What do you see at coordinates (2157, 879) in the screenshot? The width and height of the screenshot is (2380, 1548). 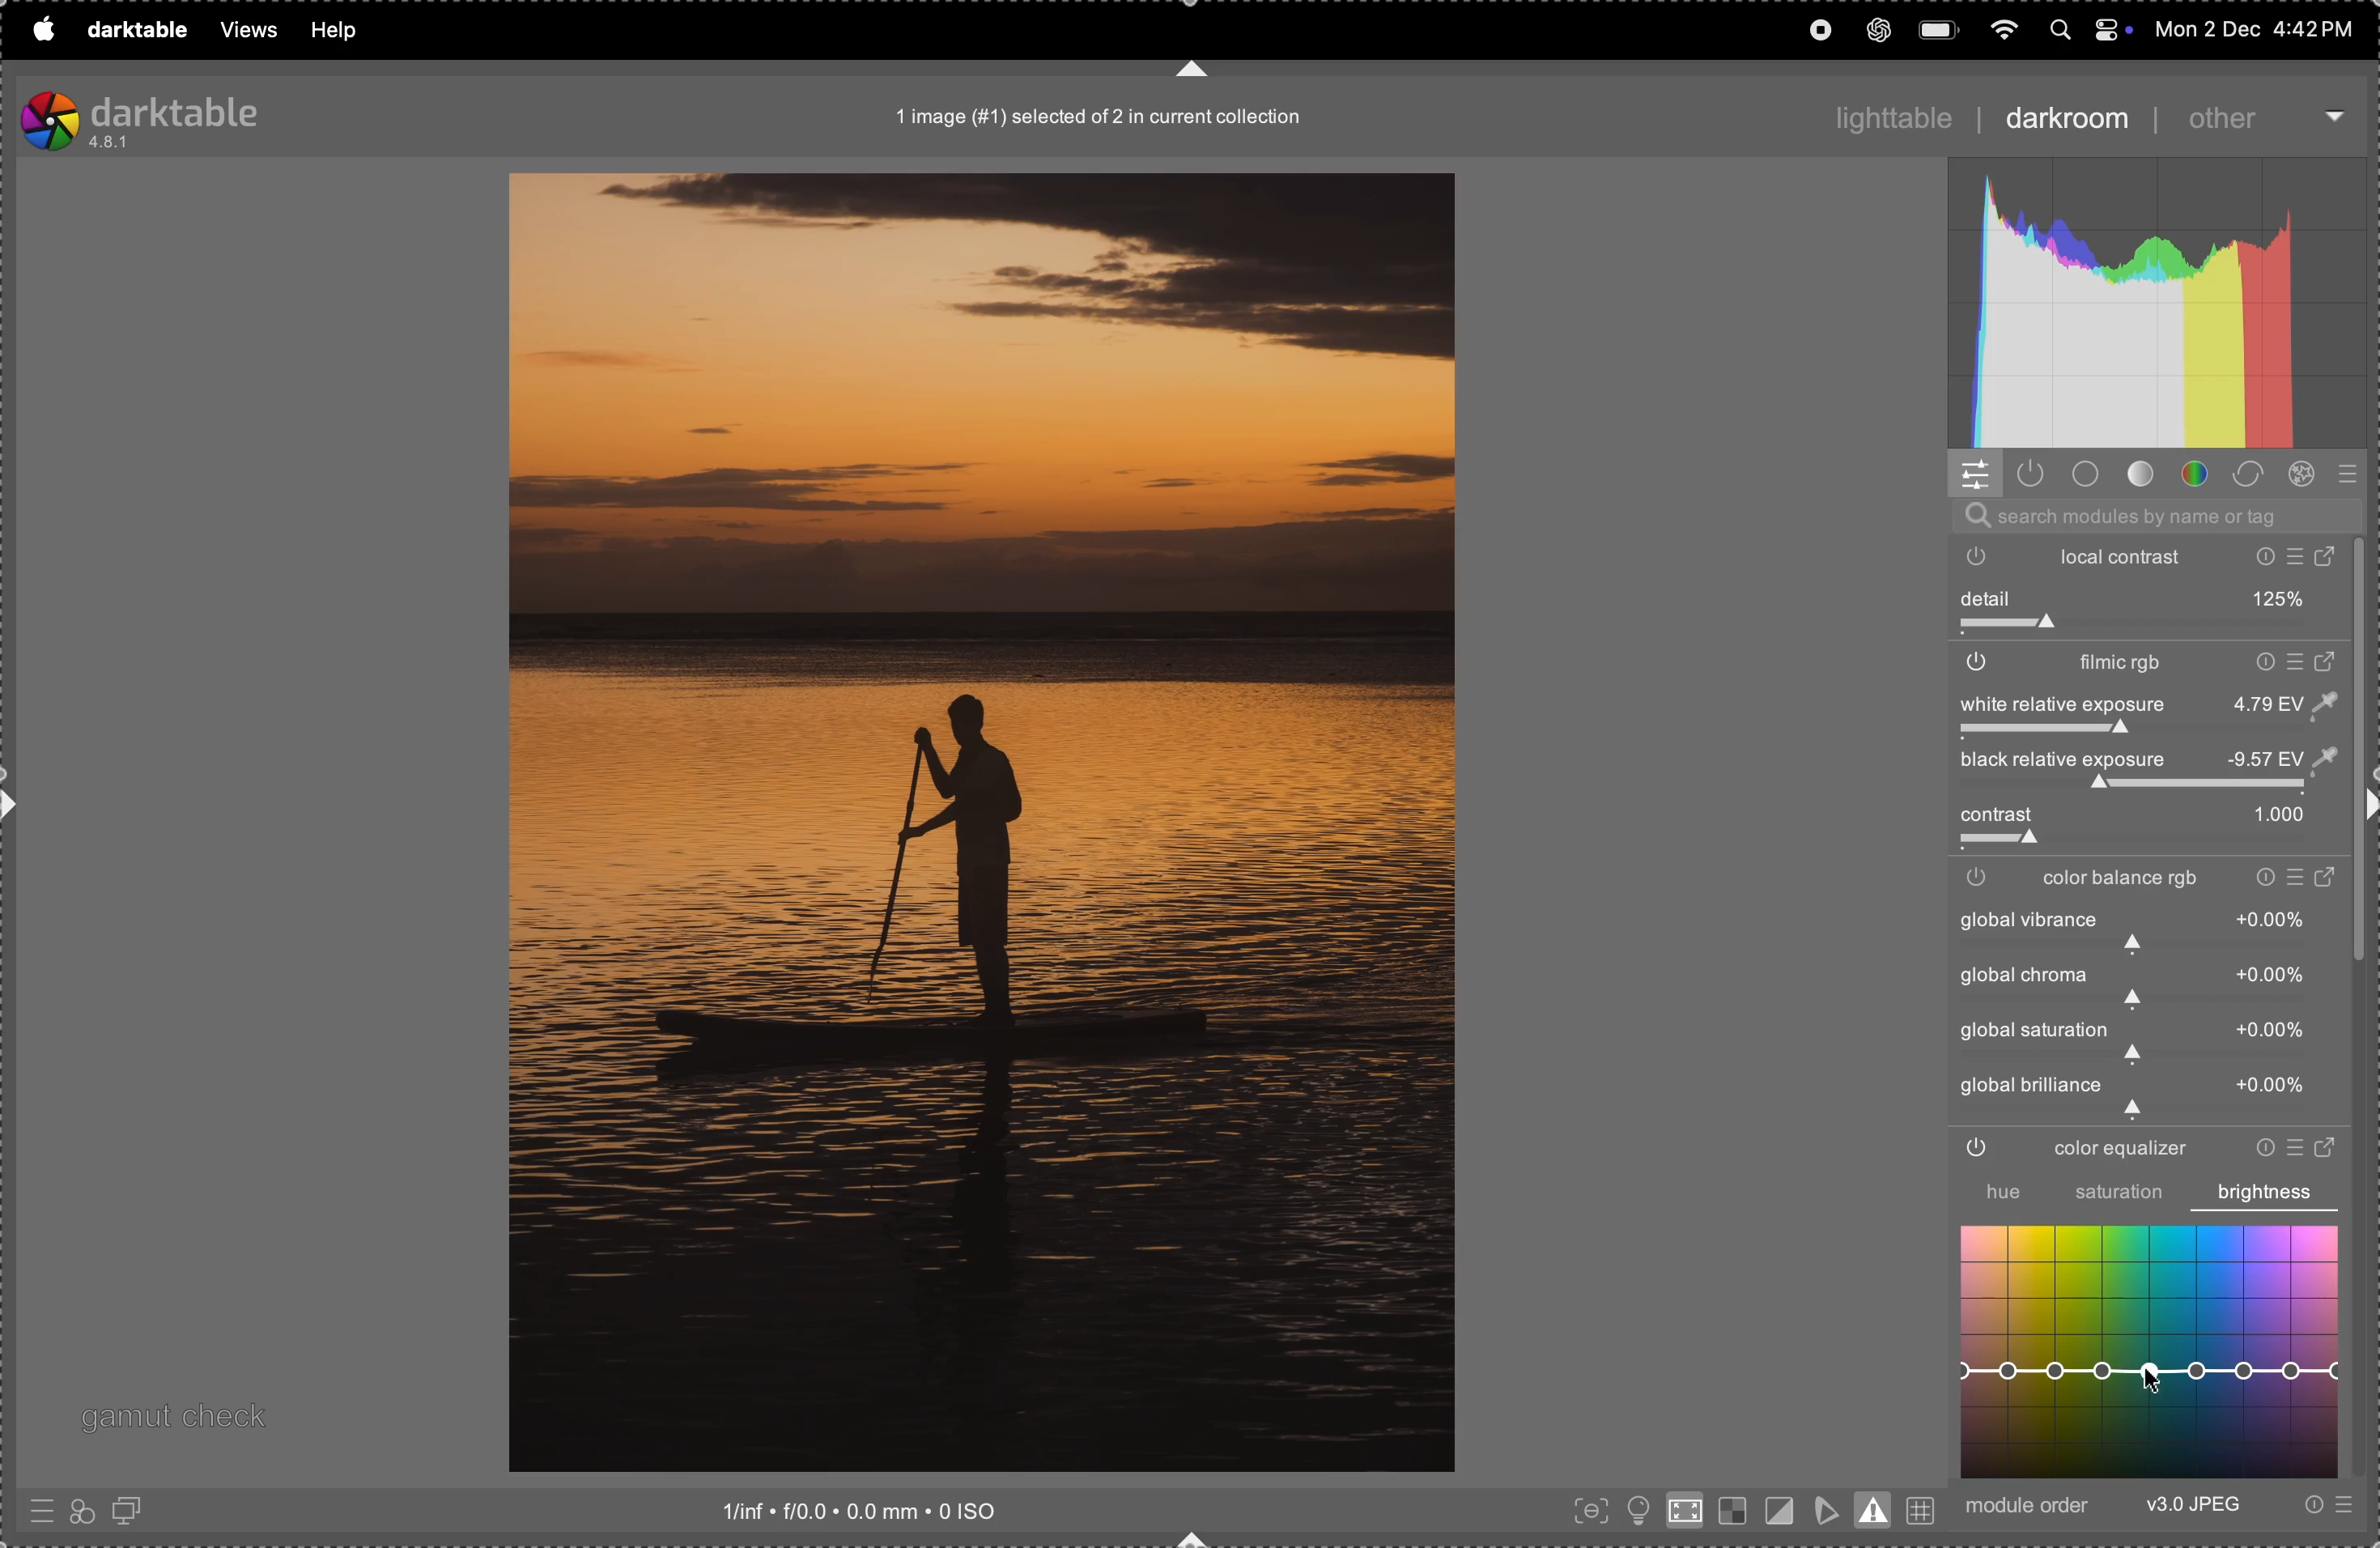 I see `color bar` at bounding box center [2157, 879].